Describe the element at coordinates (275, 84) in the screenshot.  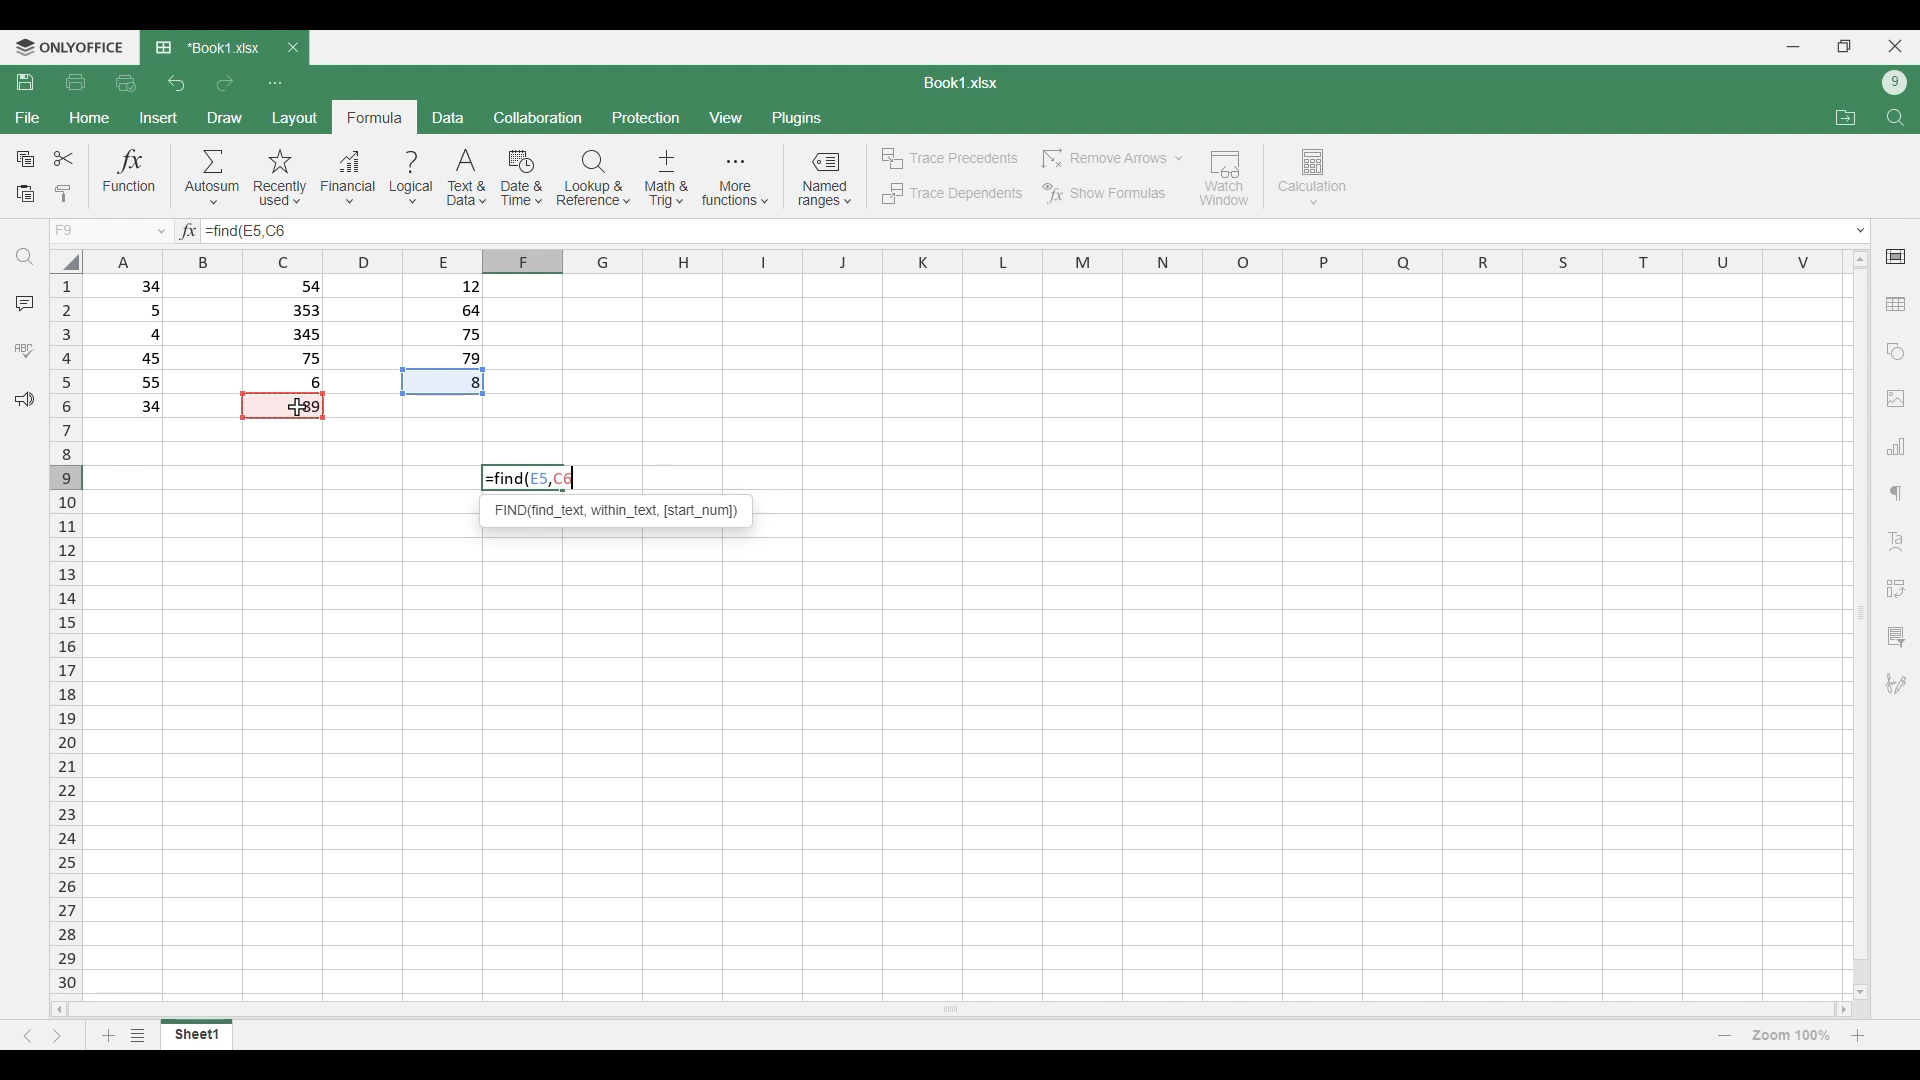
I see `Customize quick access toolbar` at that location.